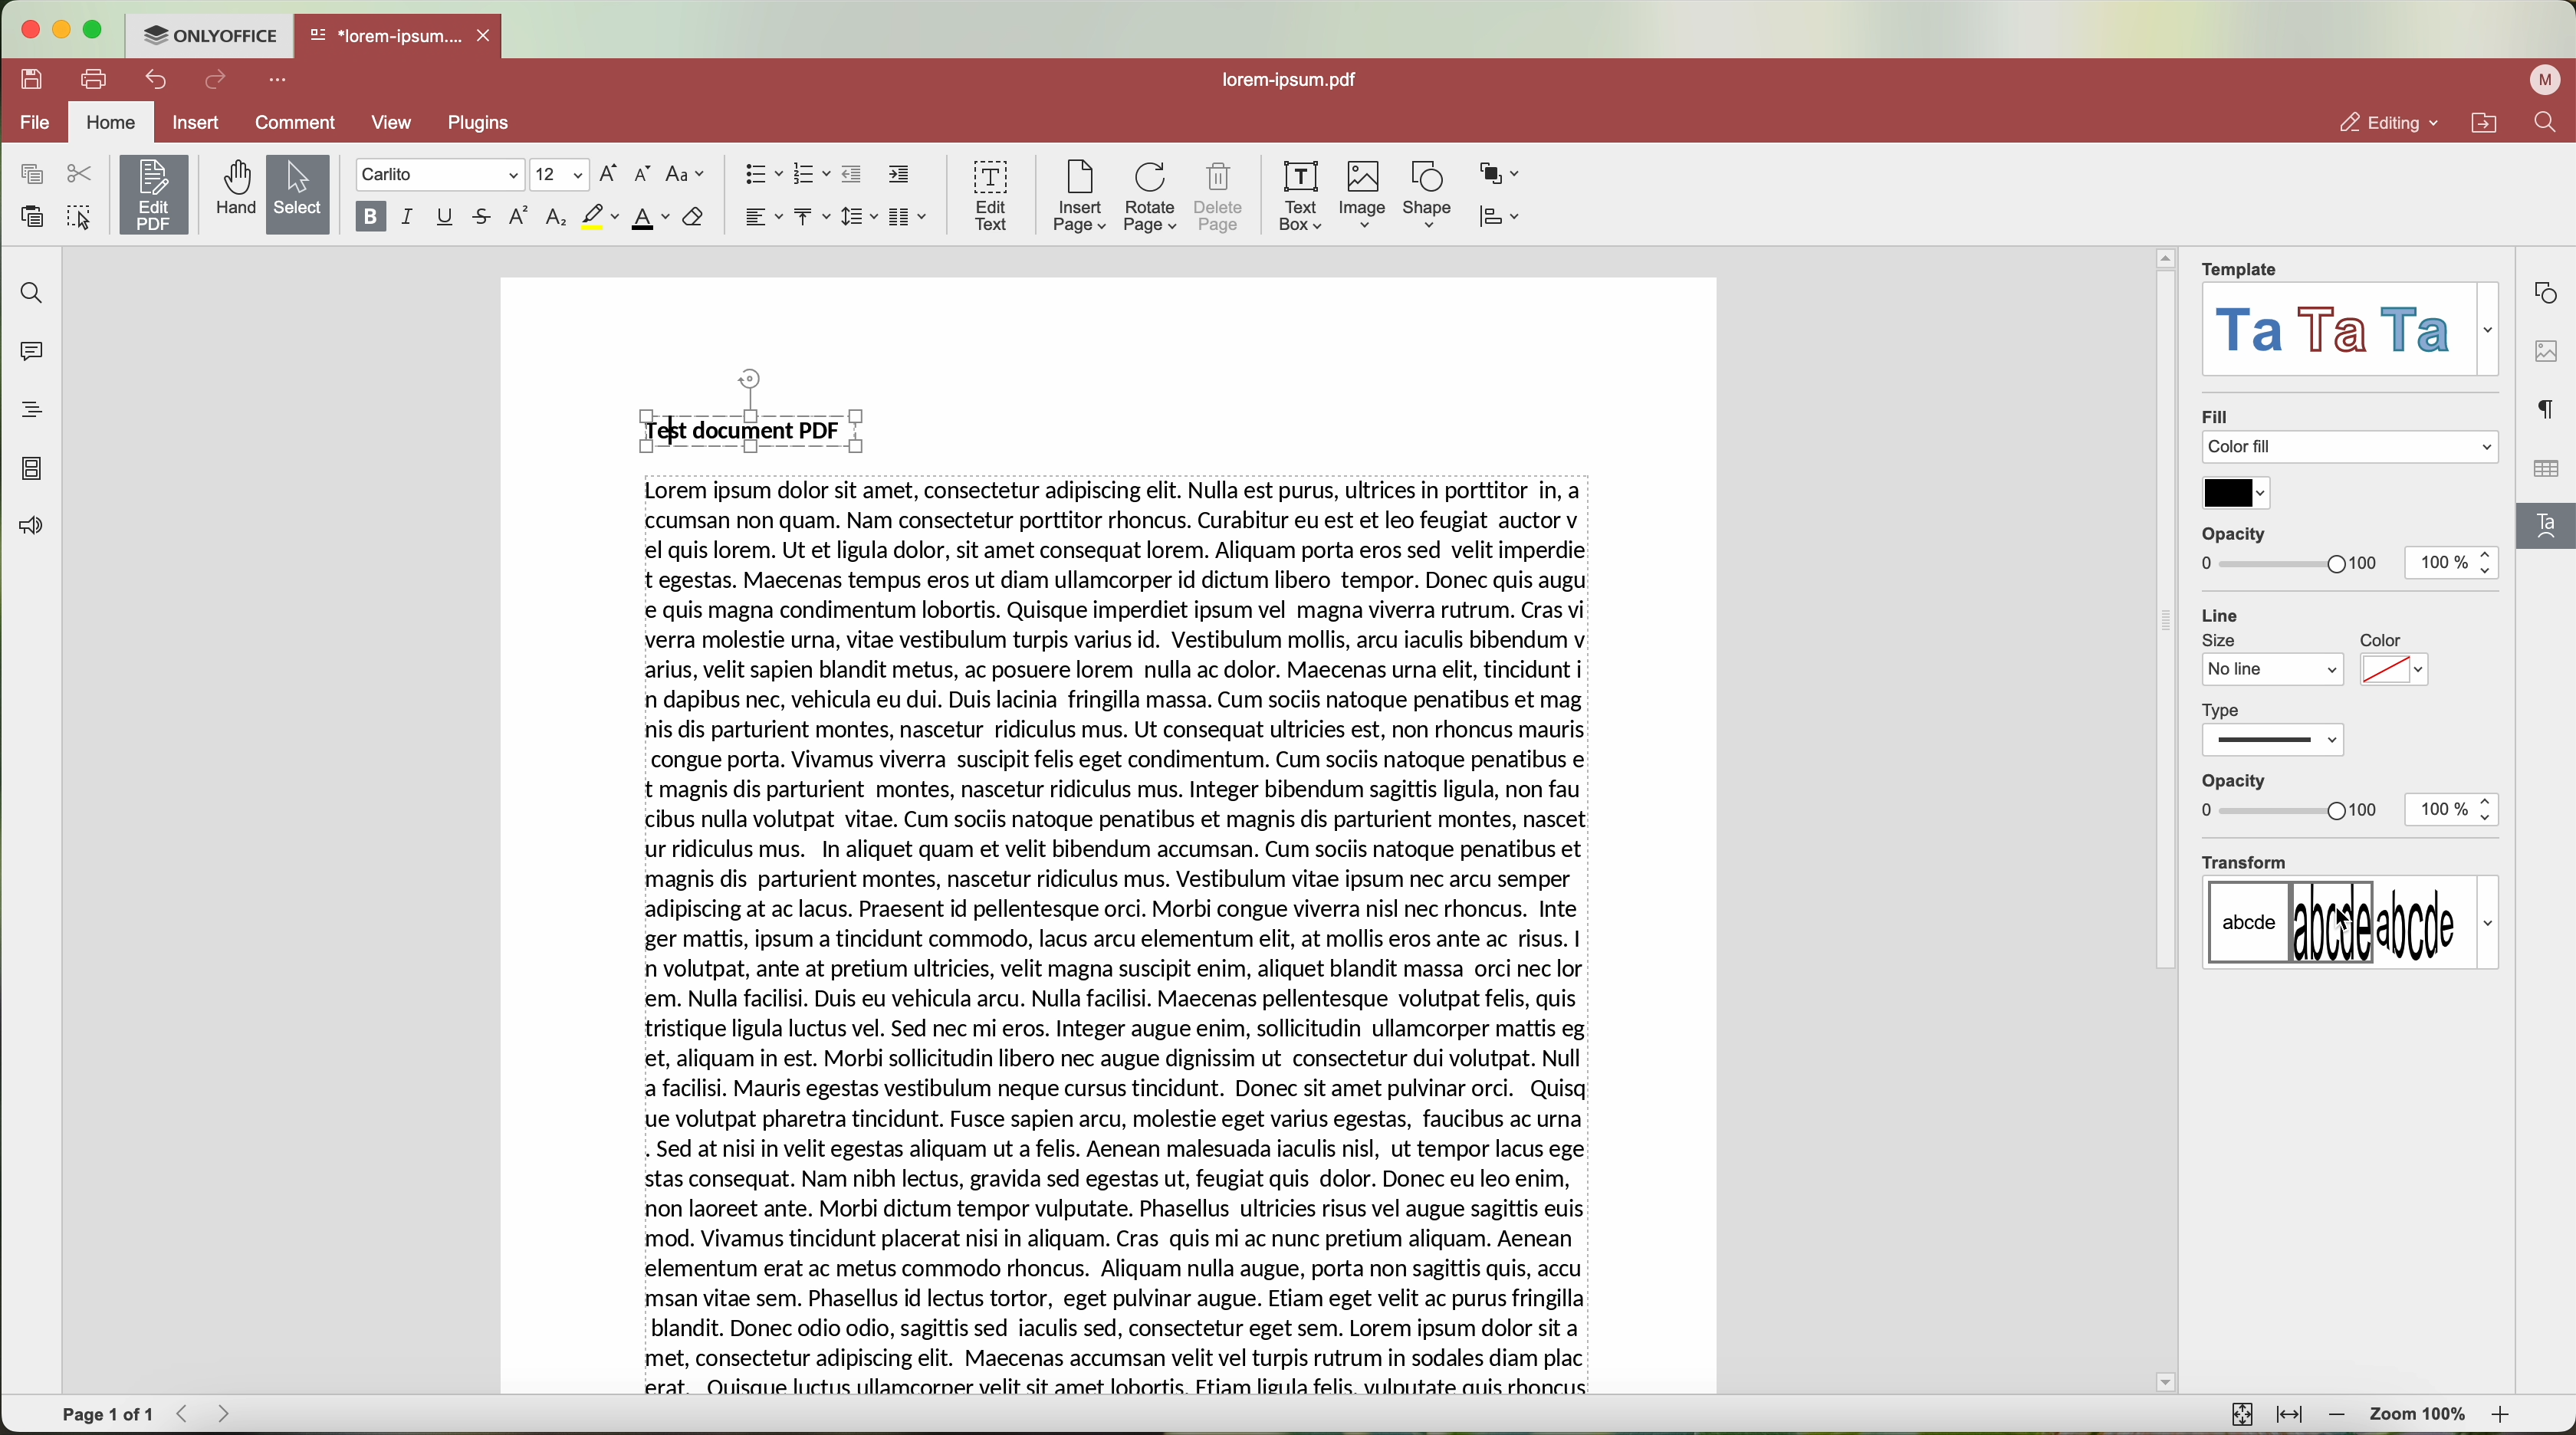 The width and height of the screenshot is (2576, 1435). I want to click on text box, so click(1304, 196).